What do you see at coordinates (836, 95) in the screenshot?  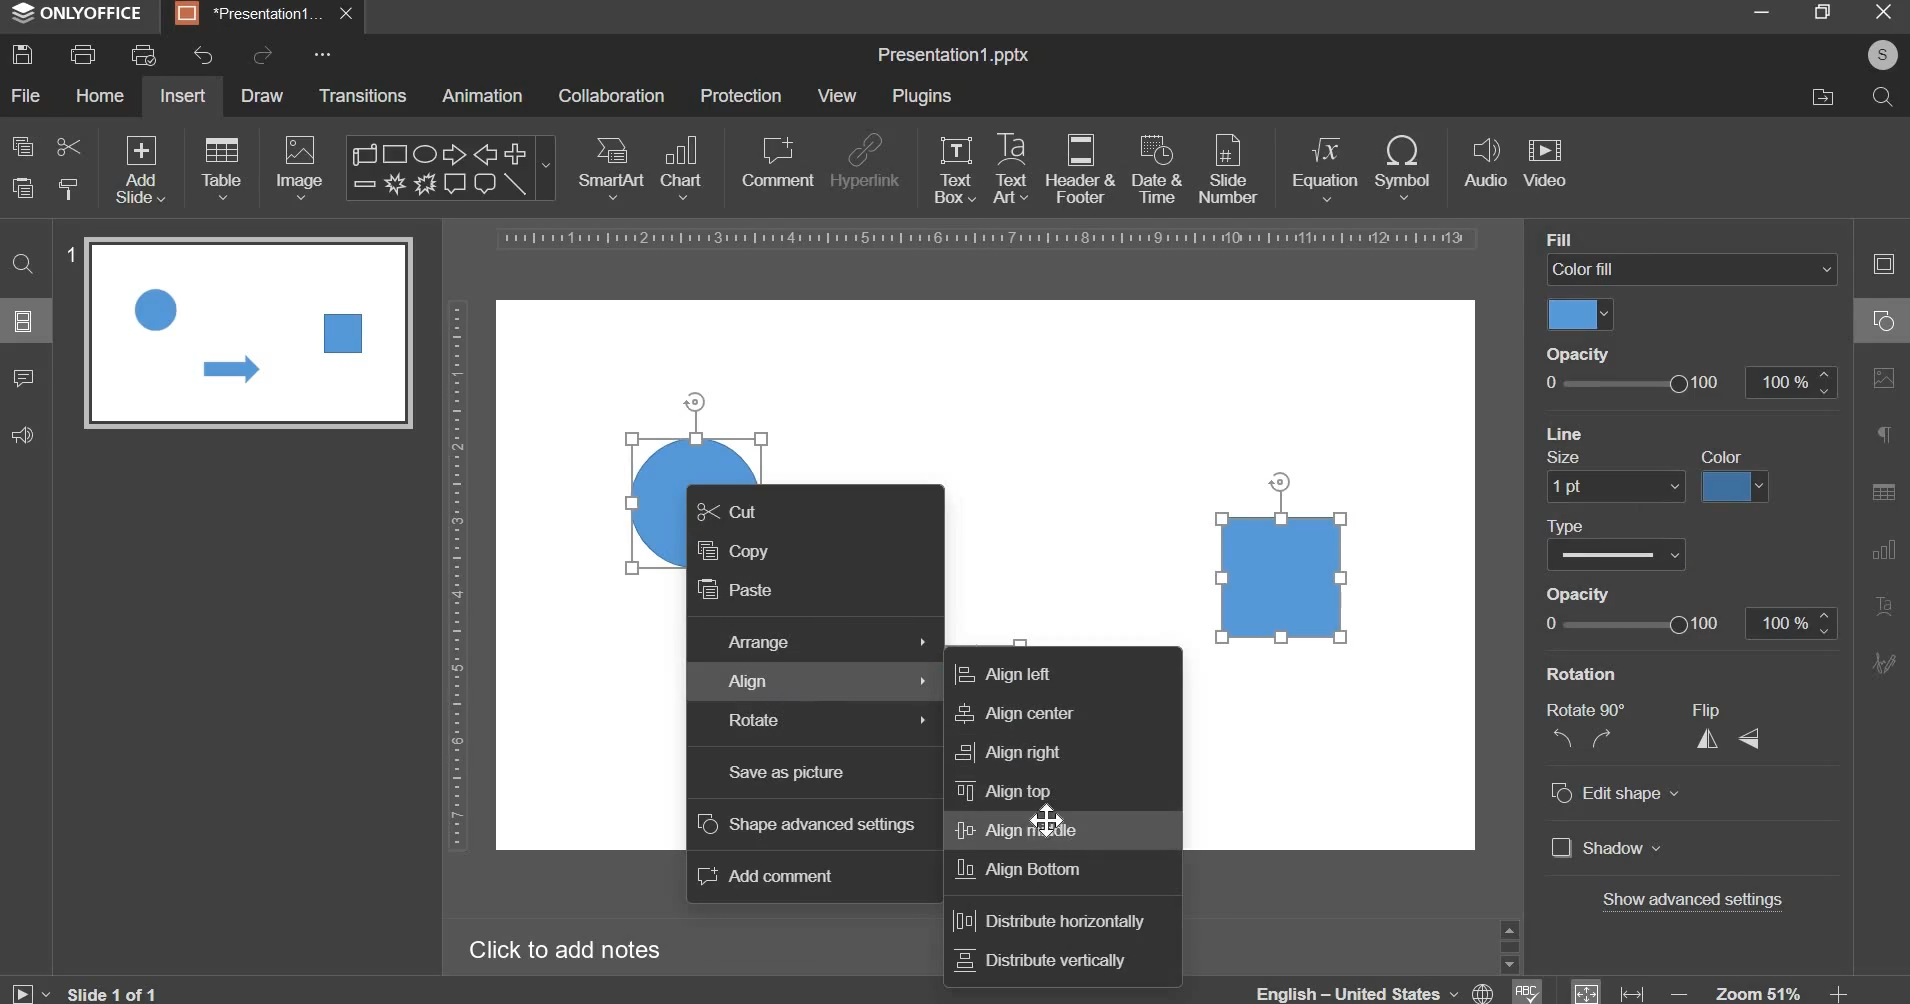 I see `view` at bounding box center [836, 95].